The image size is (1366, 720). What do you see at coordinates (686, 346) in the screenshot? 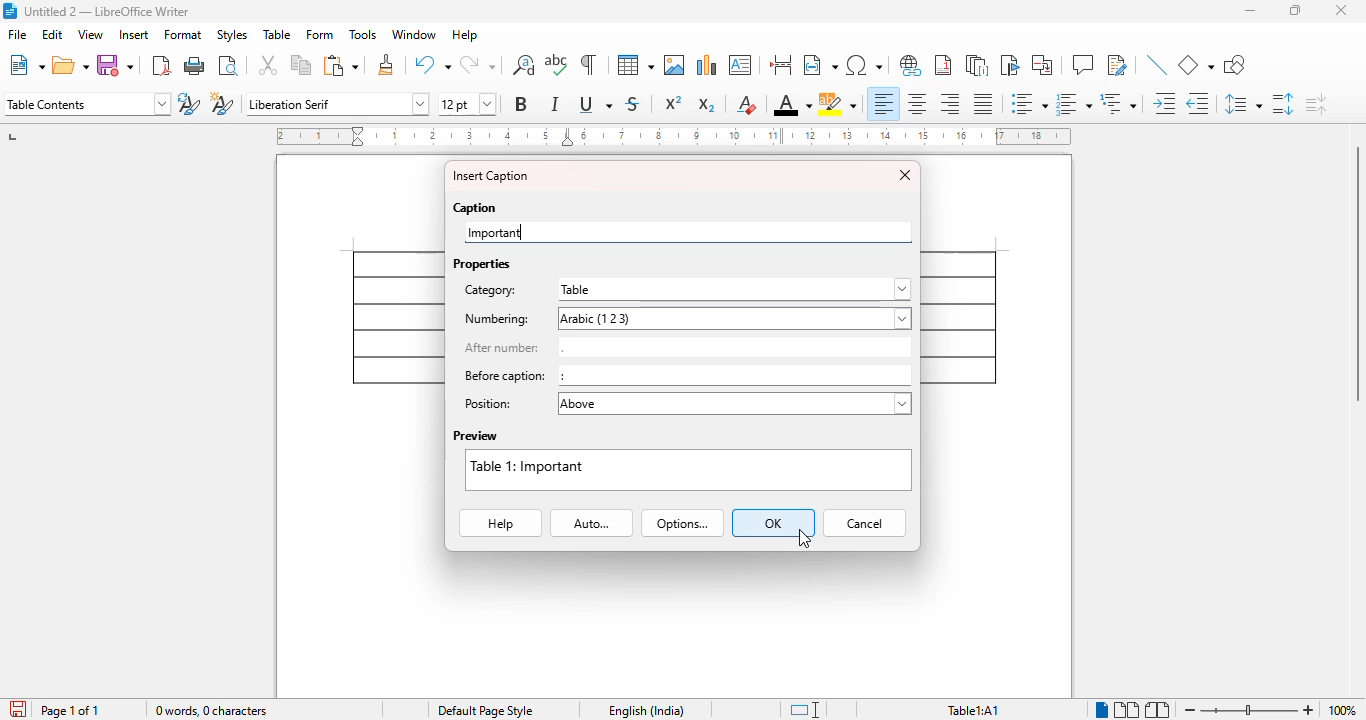
I see `after number:  . ` at bounding box center [686, 346].